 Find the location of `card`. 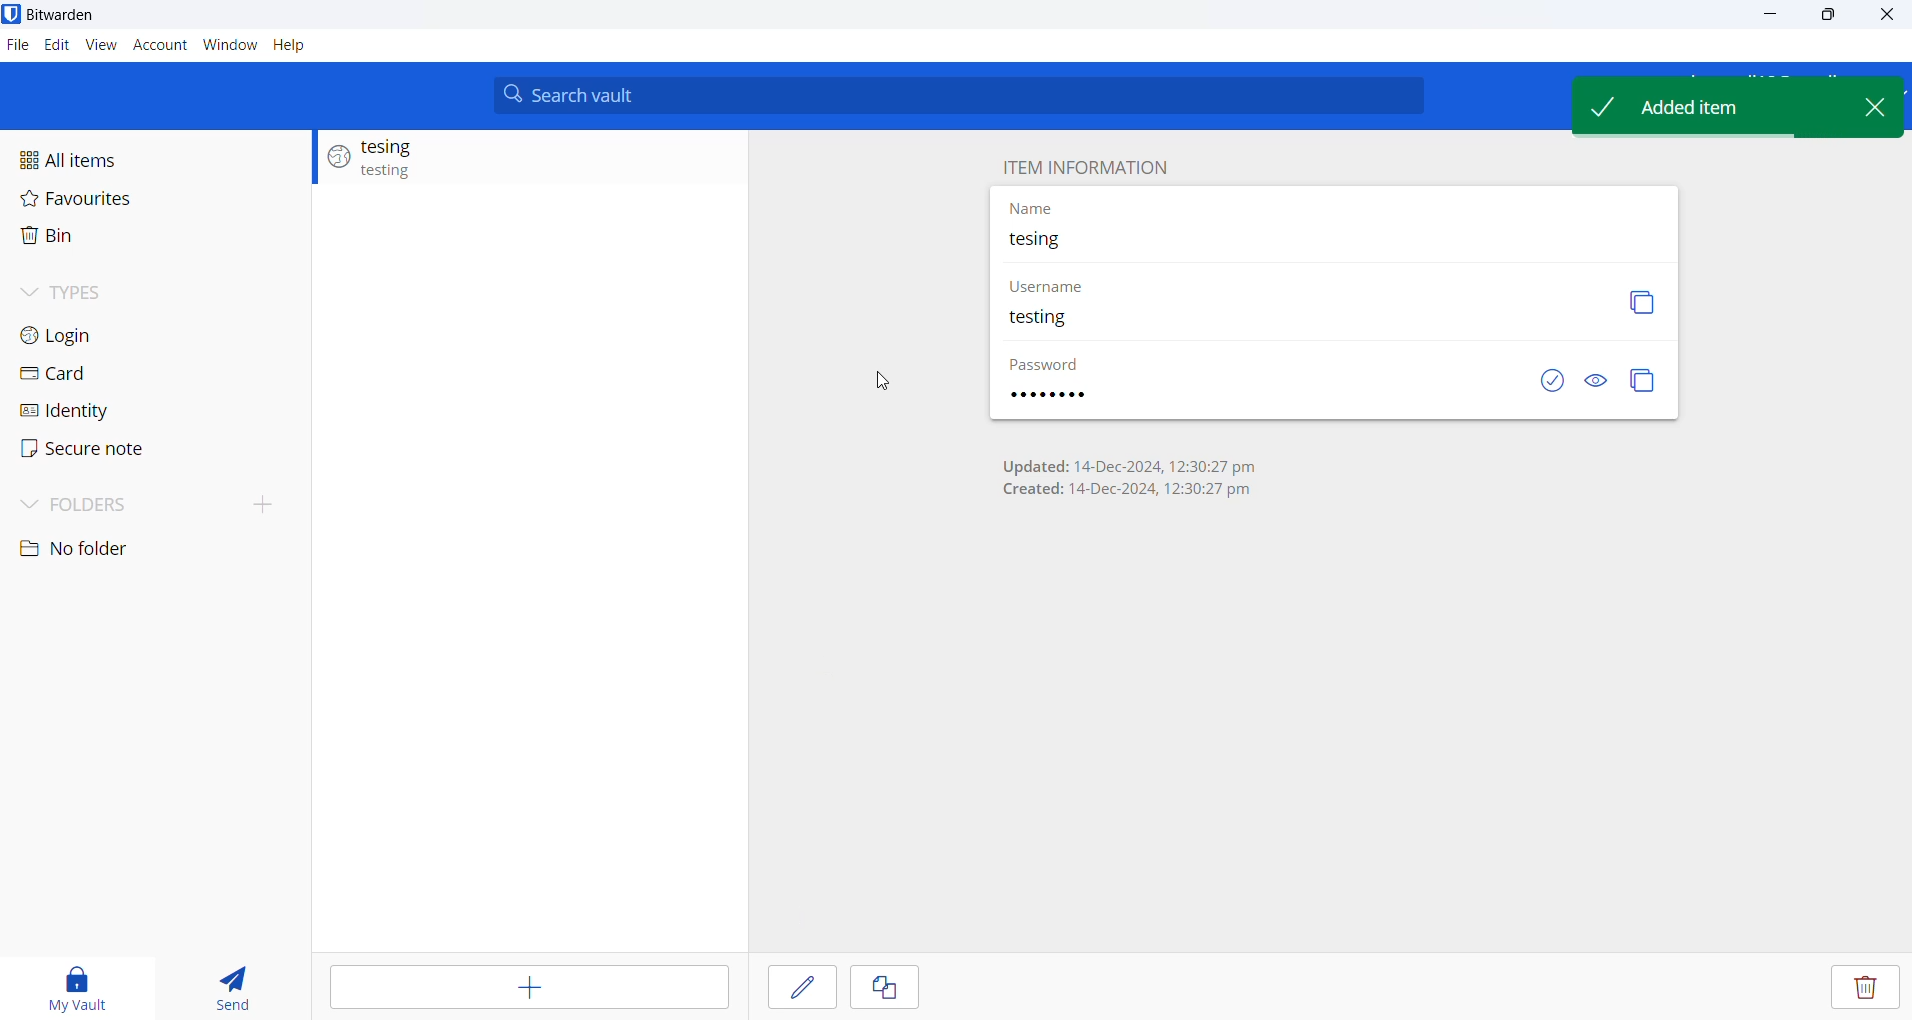

card is located at coordinates (80, 375).